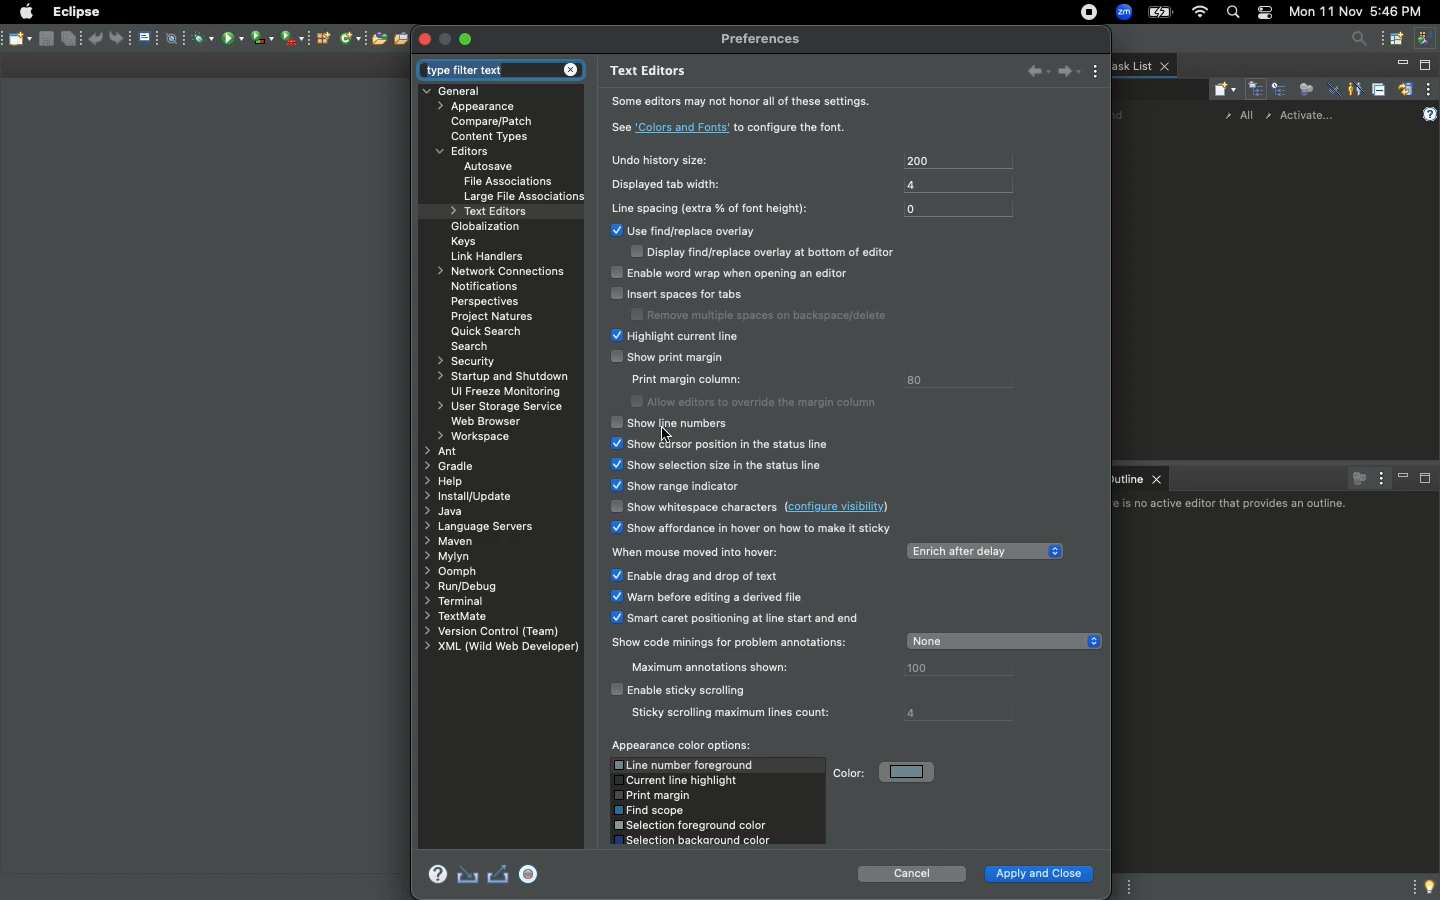 The width and height of the screenshot is (1440, 900). Describe the element at coordinates (1399, 66) in the screenshot. I see `Minimize ` at that location.